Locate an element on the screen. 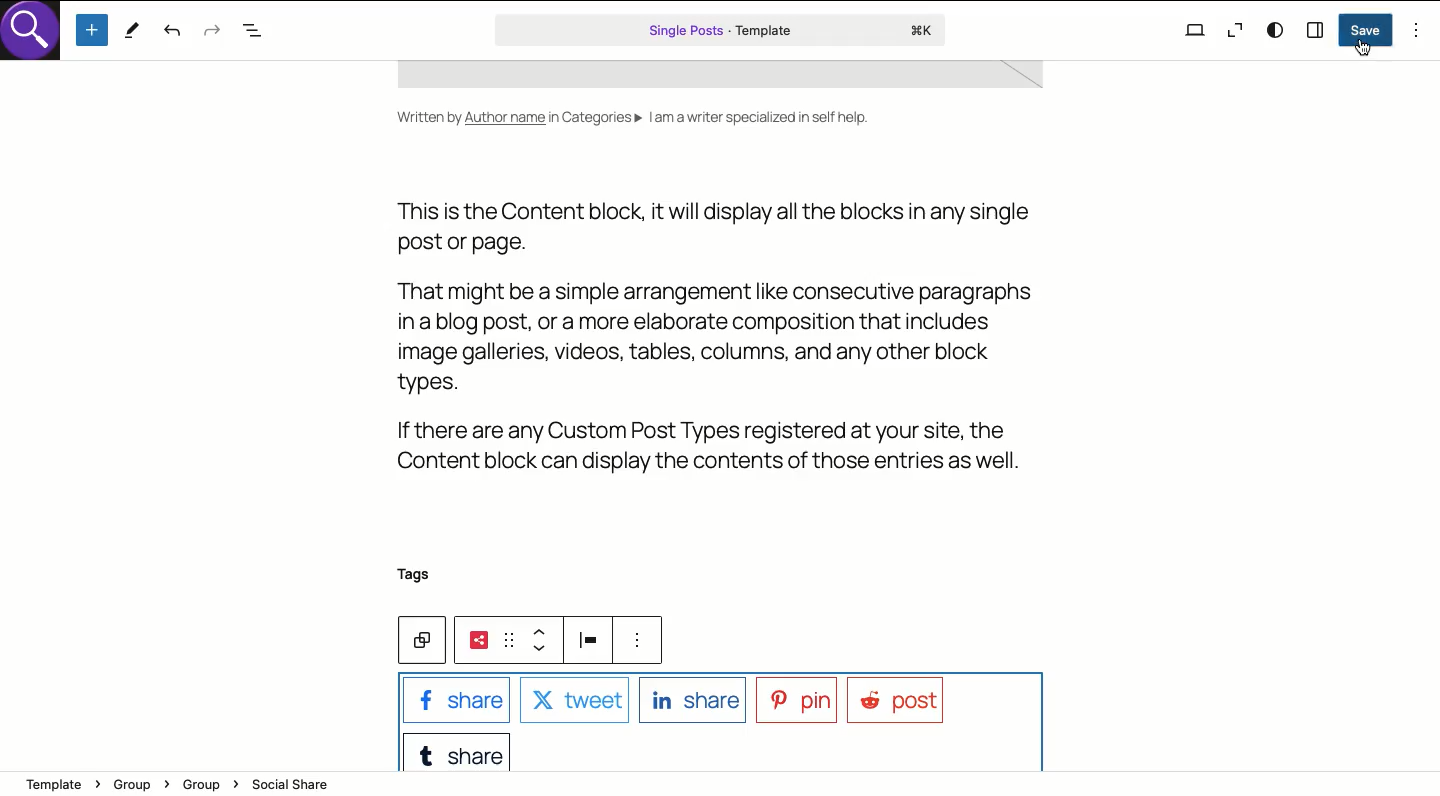 The width and height of the screenshot is (1440, 796). Redo is located at coordinates (213, 33).